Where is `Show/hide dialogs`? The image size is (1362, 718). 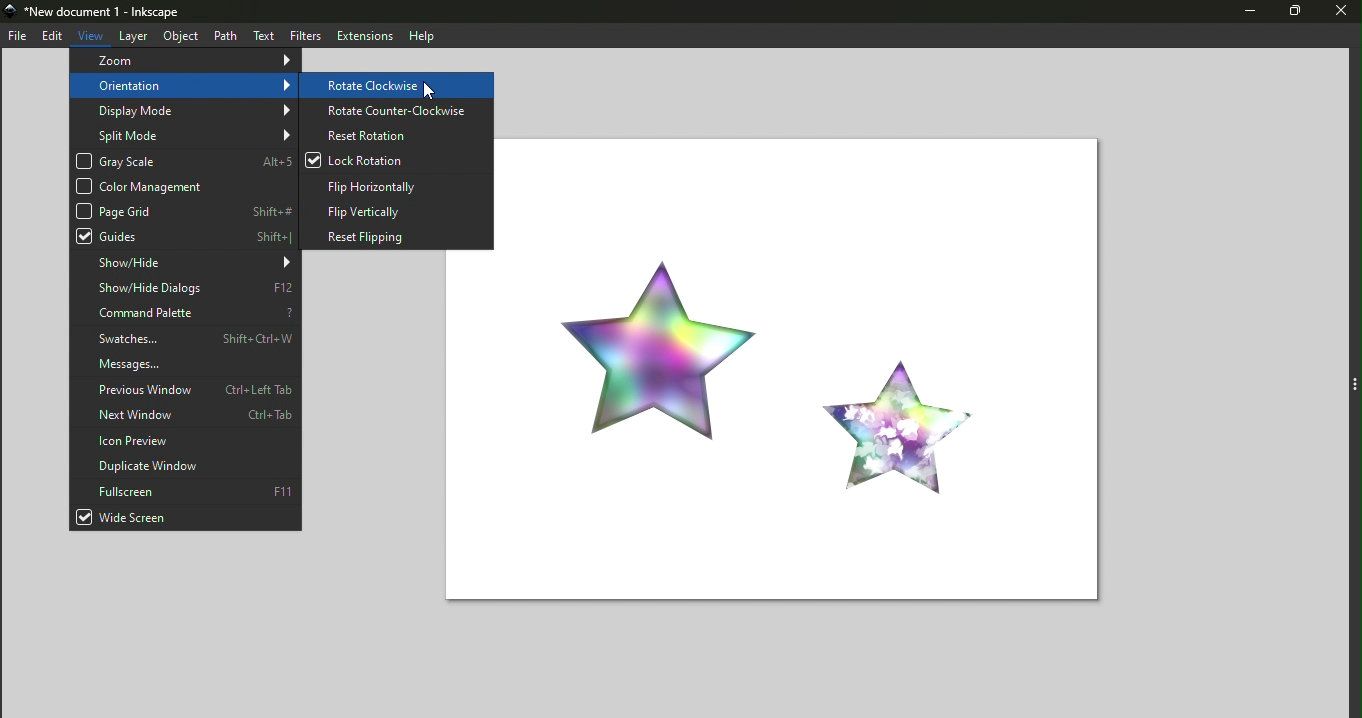
Show/hide dialogs is located at coordinates (185, 289).